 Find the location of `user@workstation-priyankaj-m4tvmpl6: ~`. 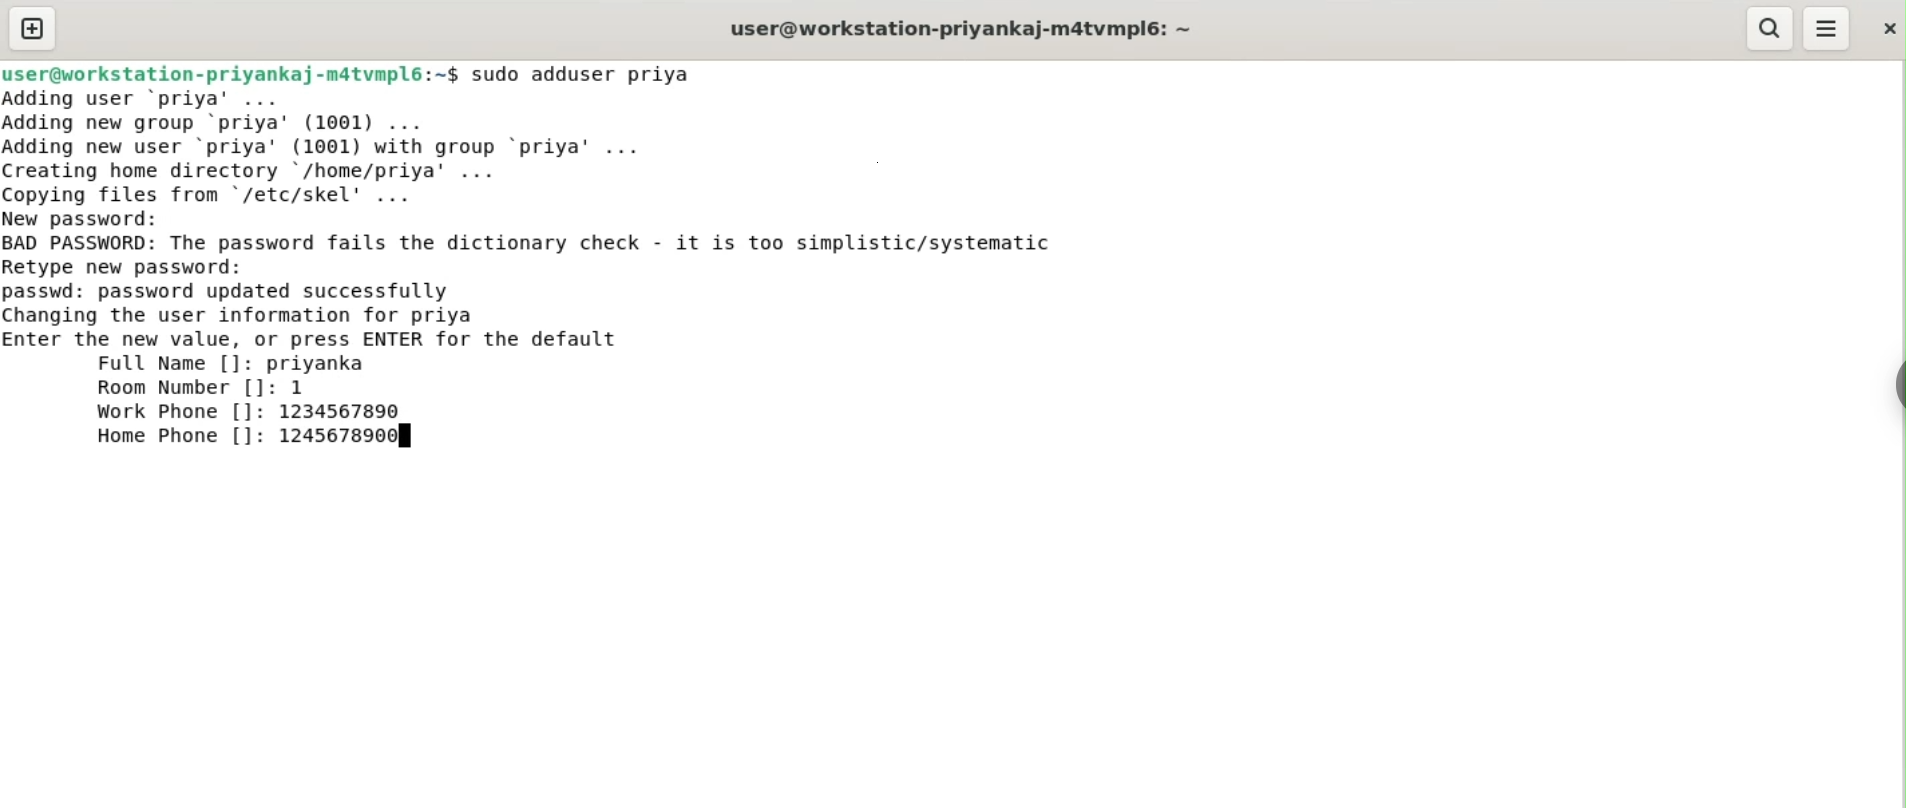

user@workstation-priyankaj-m4tvmpl6: ~ is located at coordinates (961, 31).